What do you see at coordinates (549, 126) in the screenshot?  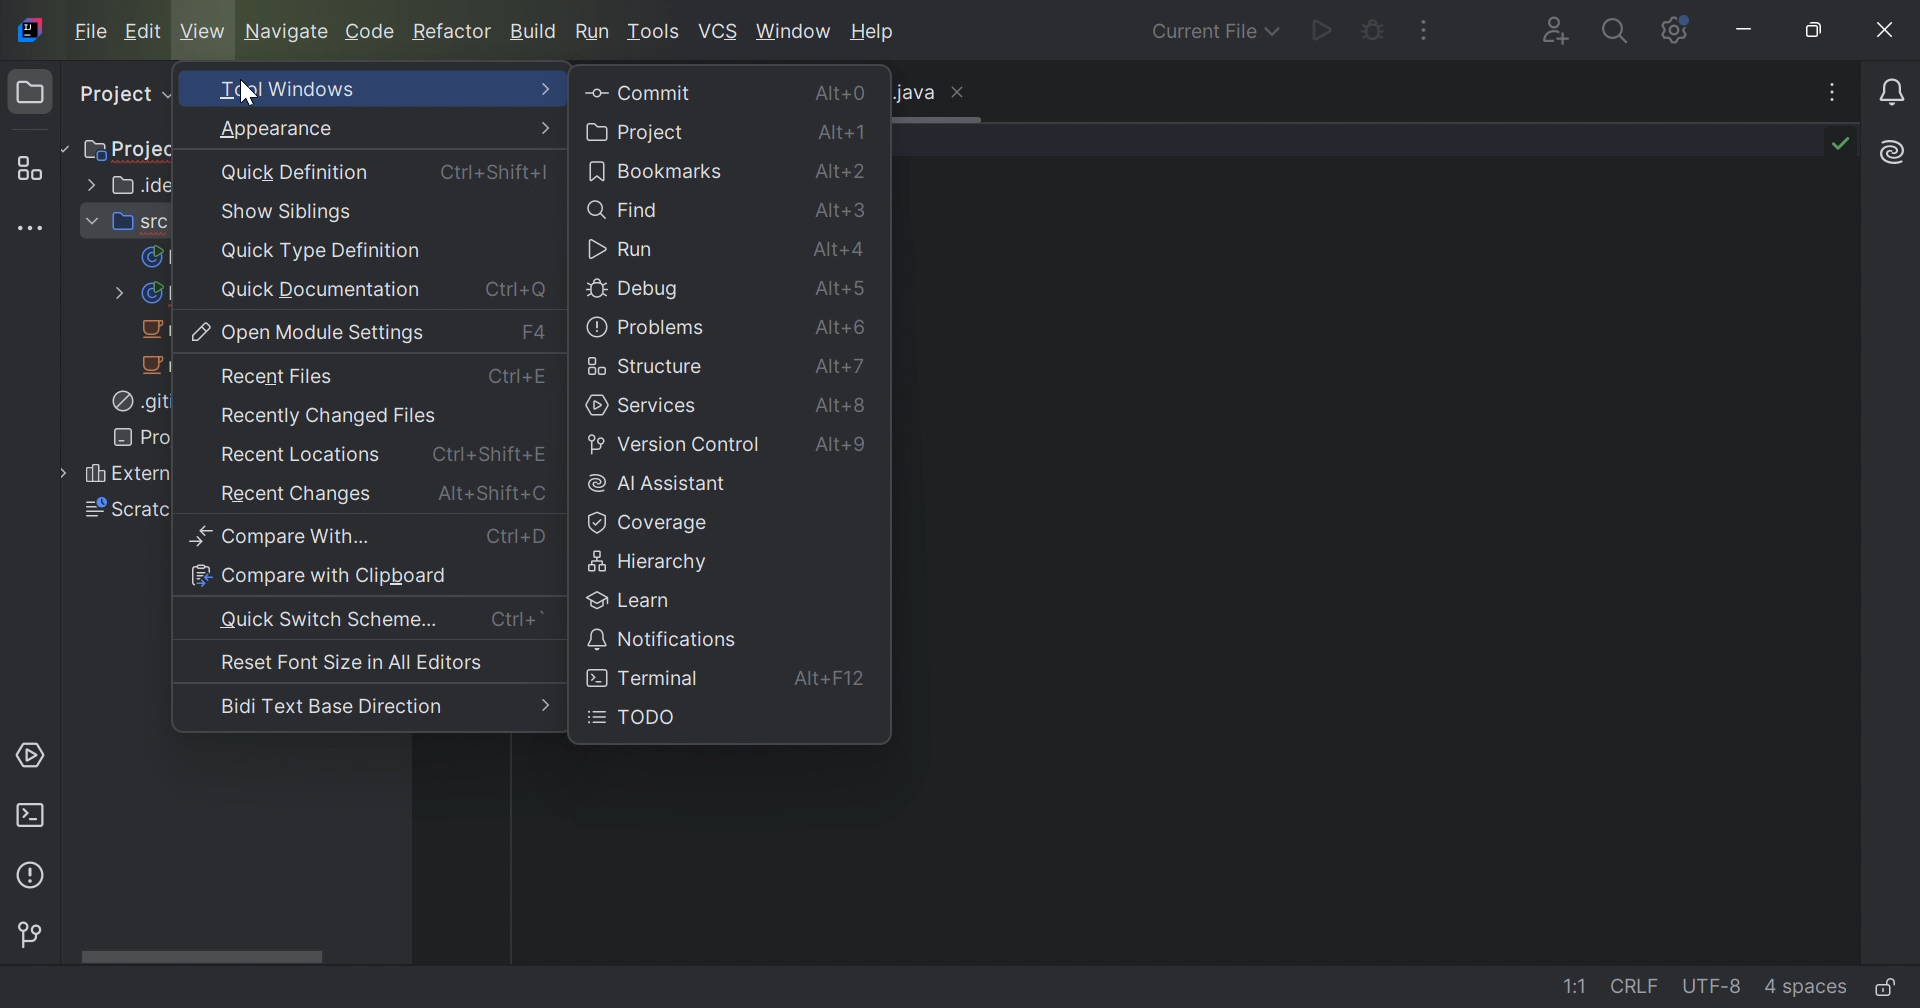 I see `More` at bounding box center [549, 126].